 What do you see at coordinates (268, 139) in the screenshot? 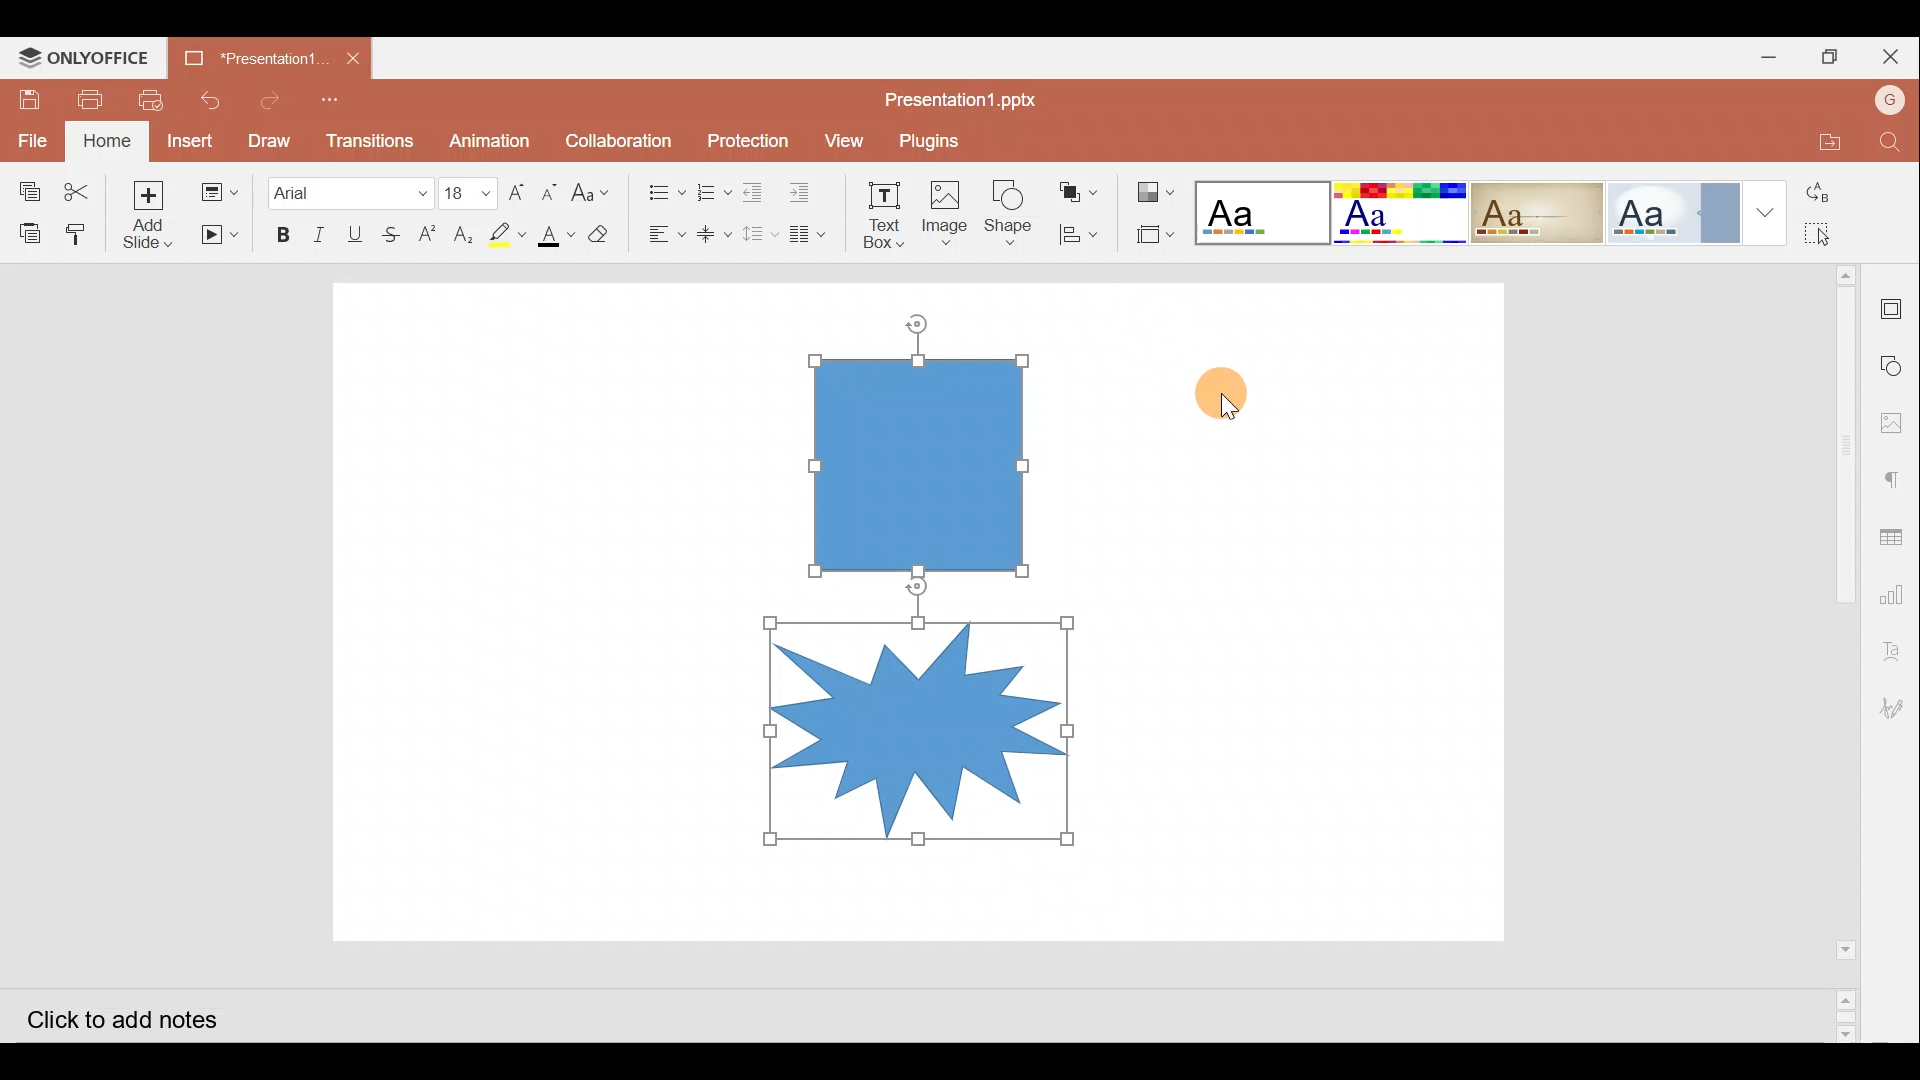
I see `Draw` at bounding box center [268, 139].